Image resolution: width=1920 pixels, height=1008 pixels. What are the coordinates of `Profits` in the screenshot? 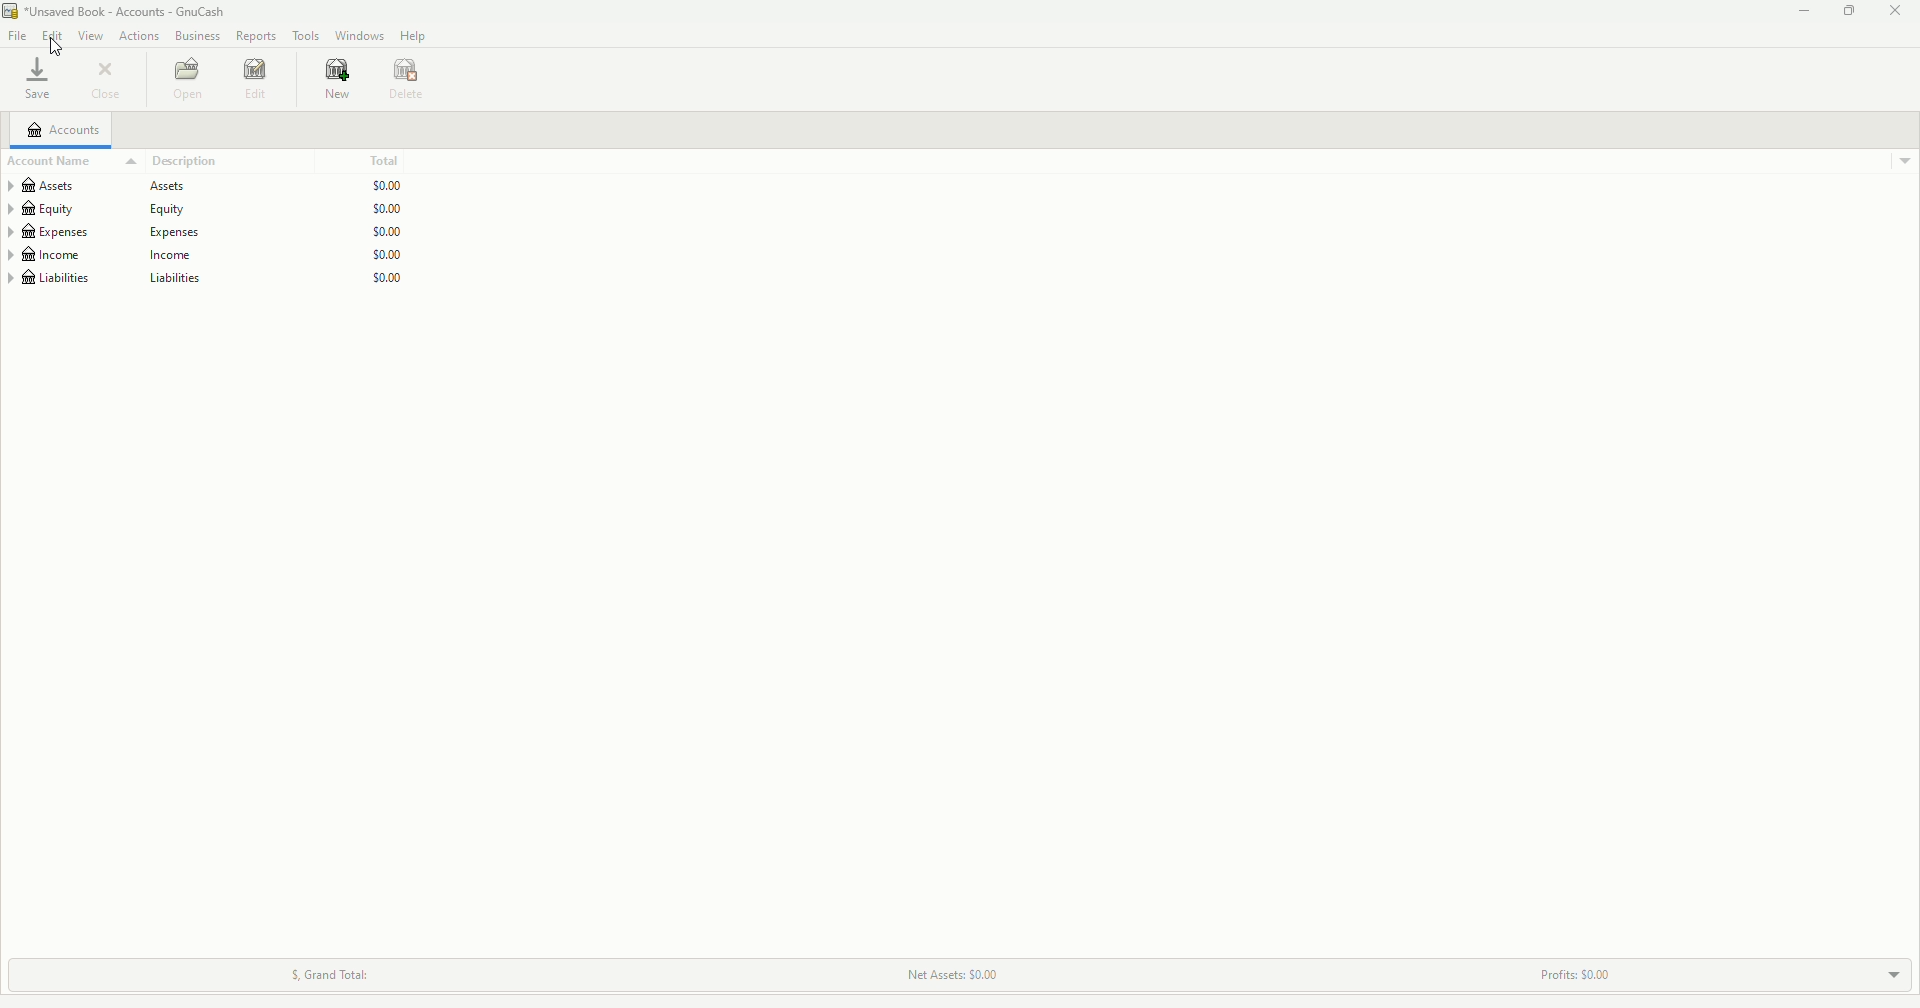 It's located at (1591, 969).